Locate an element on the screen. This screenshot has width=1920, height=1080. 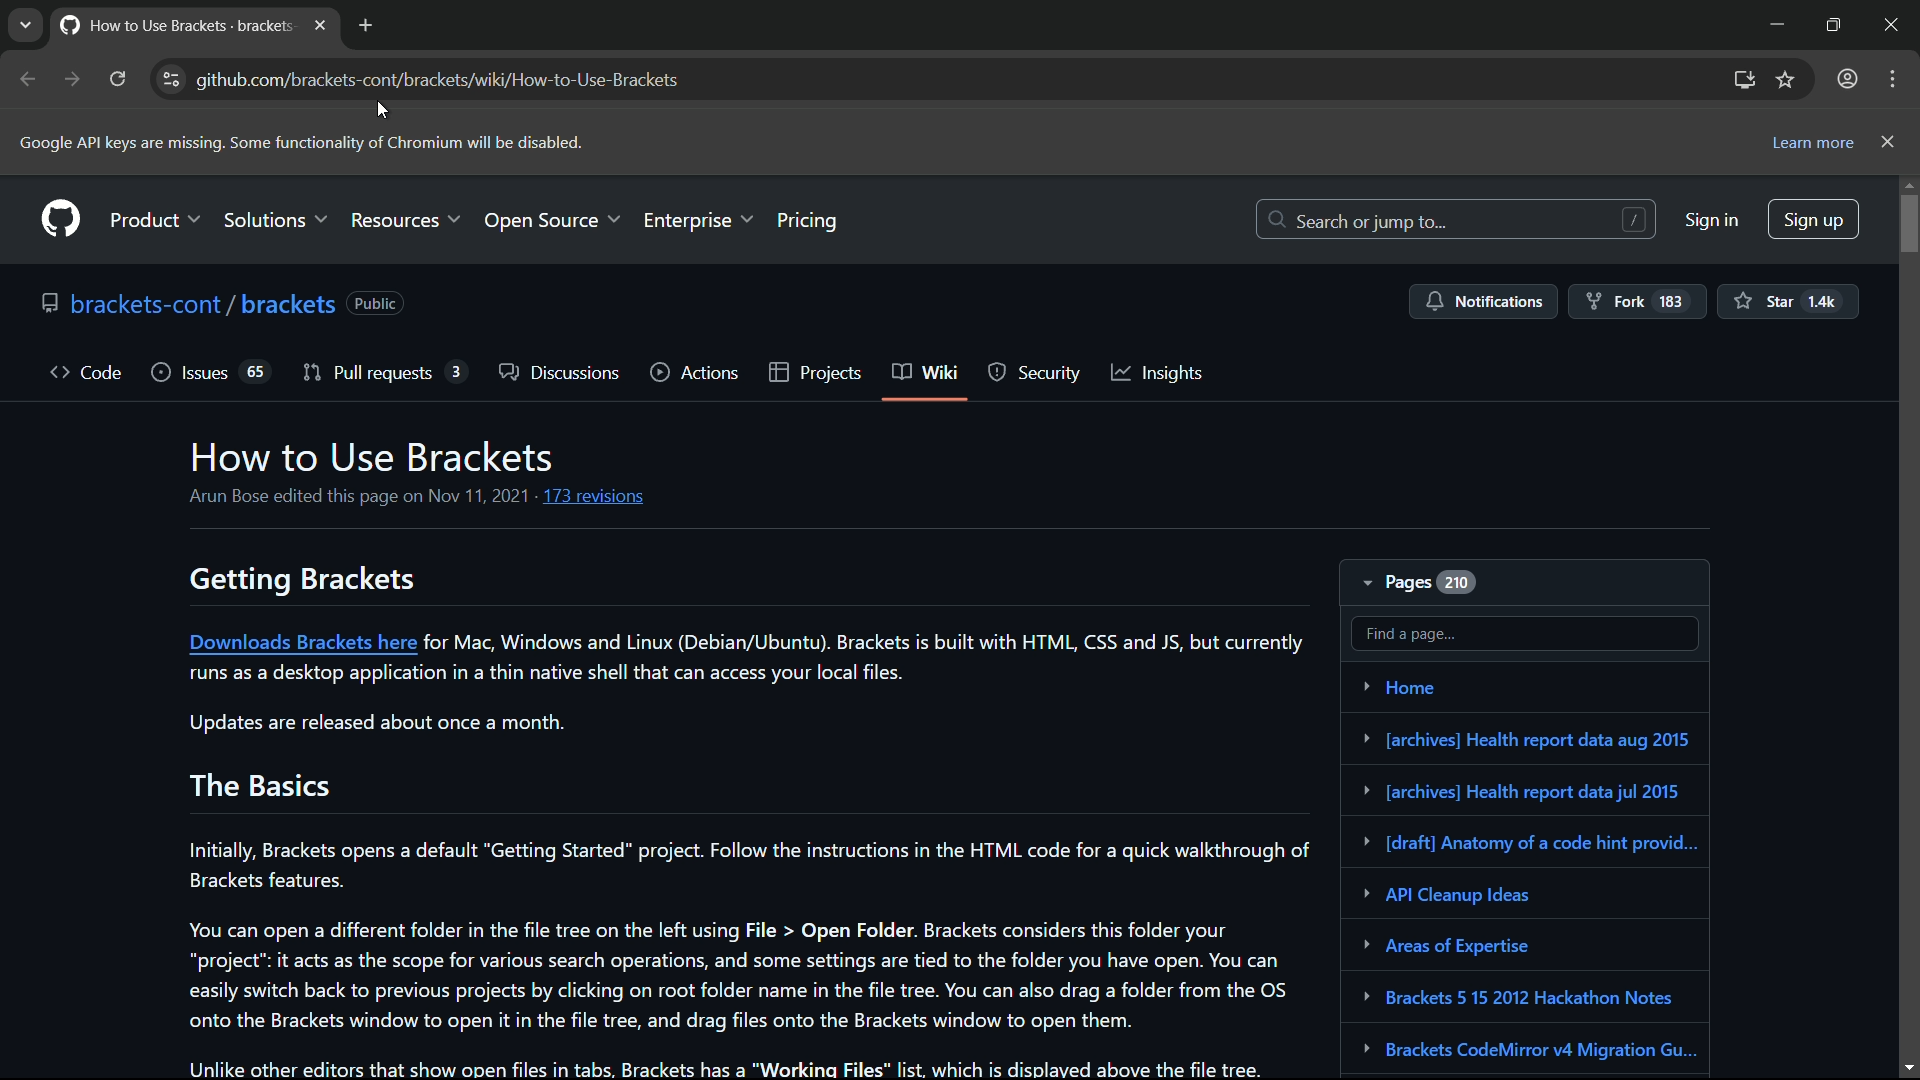
Areas of Expertise is located at coordinates (1442, 945).